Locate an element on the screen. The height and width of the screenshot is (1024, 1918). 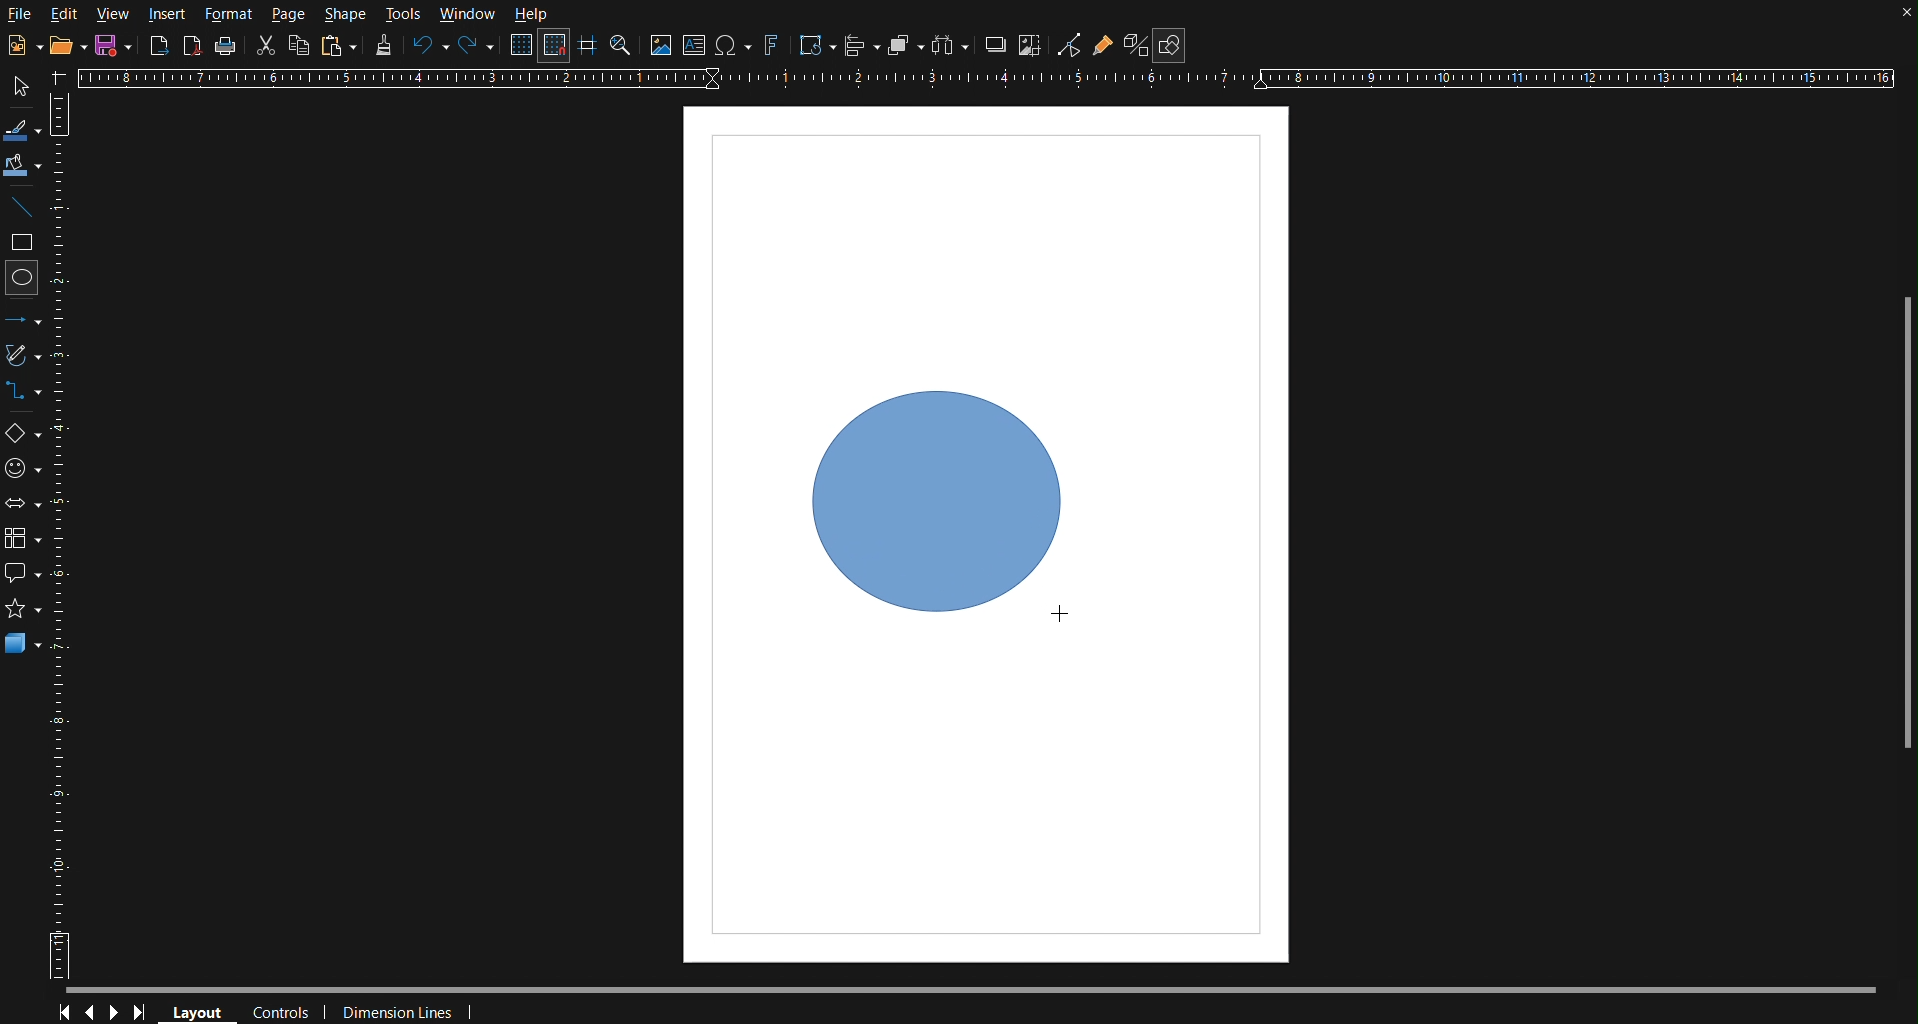
Window is located at coordinates (467, 13).